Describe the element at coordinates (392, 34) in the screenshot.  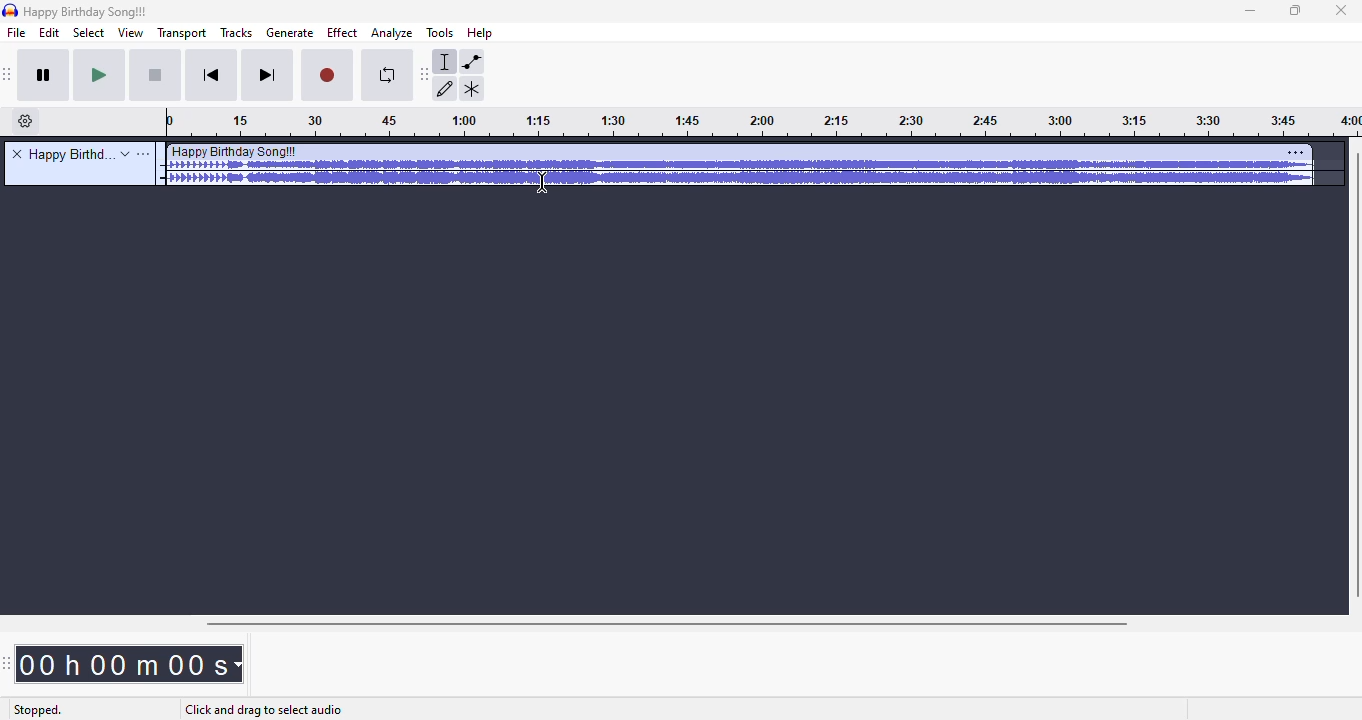
I see `analyze` at that location.